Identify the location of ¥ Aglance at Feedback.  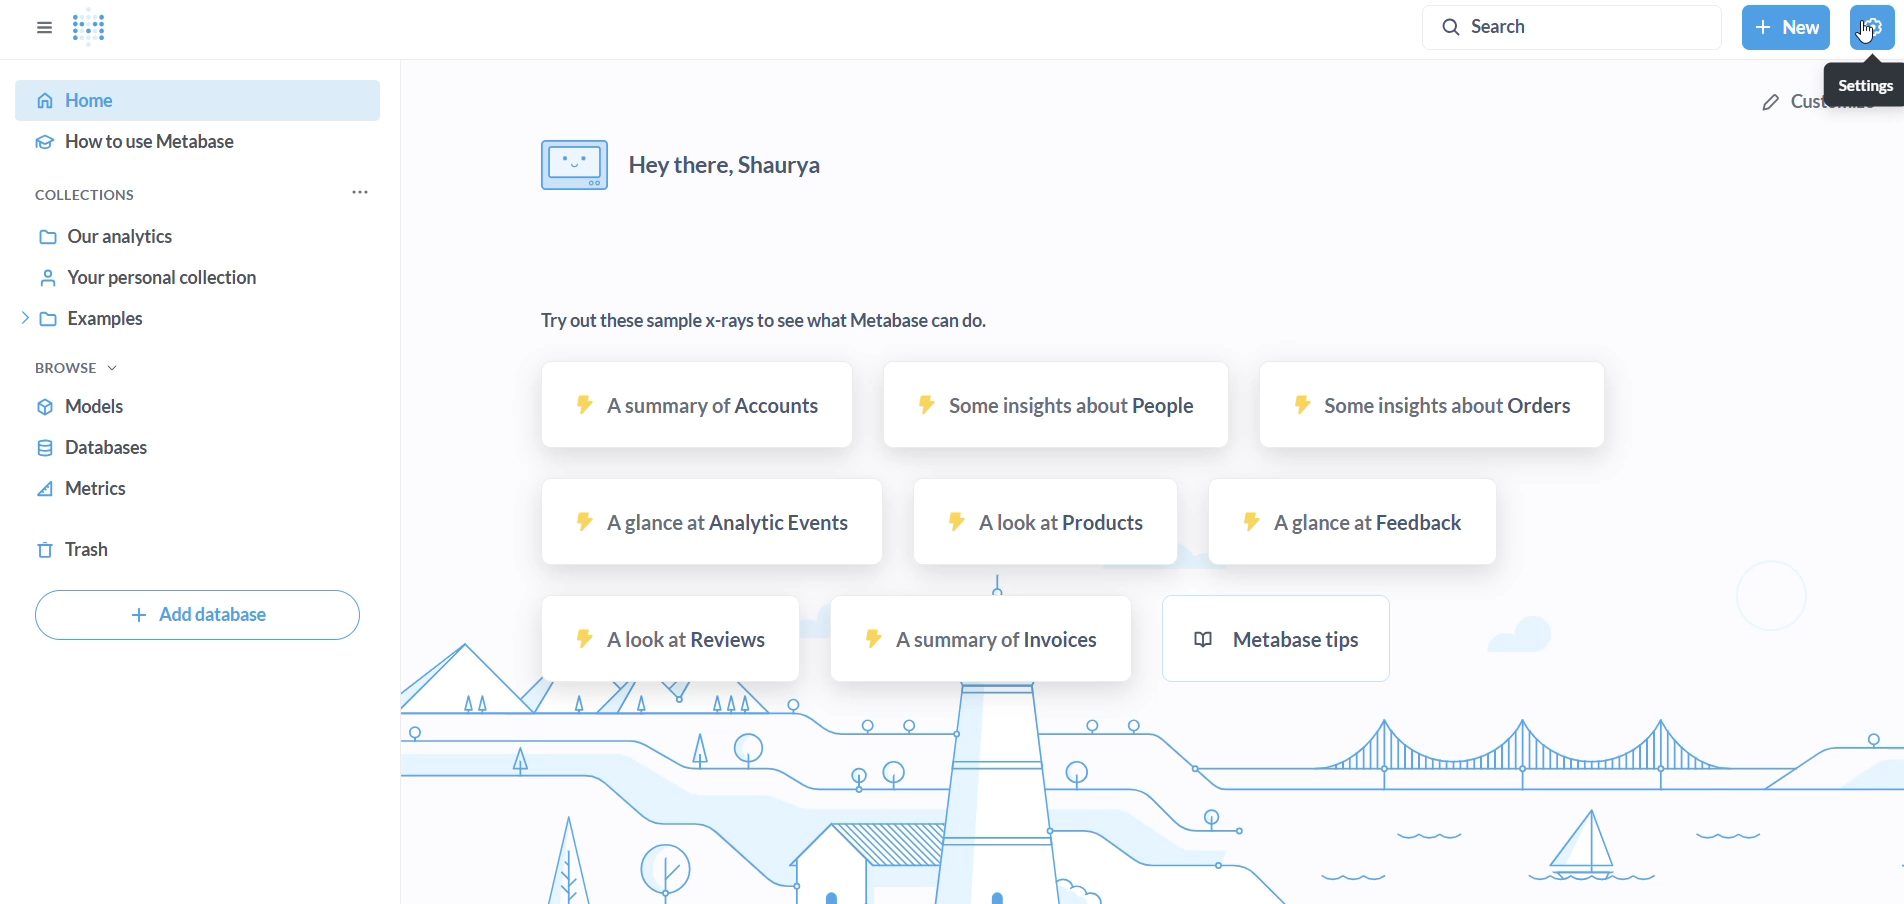
(1357, 523).